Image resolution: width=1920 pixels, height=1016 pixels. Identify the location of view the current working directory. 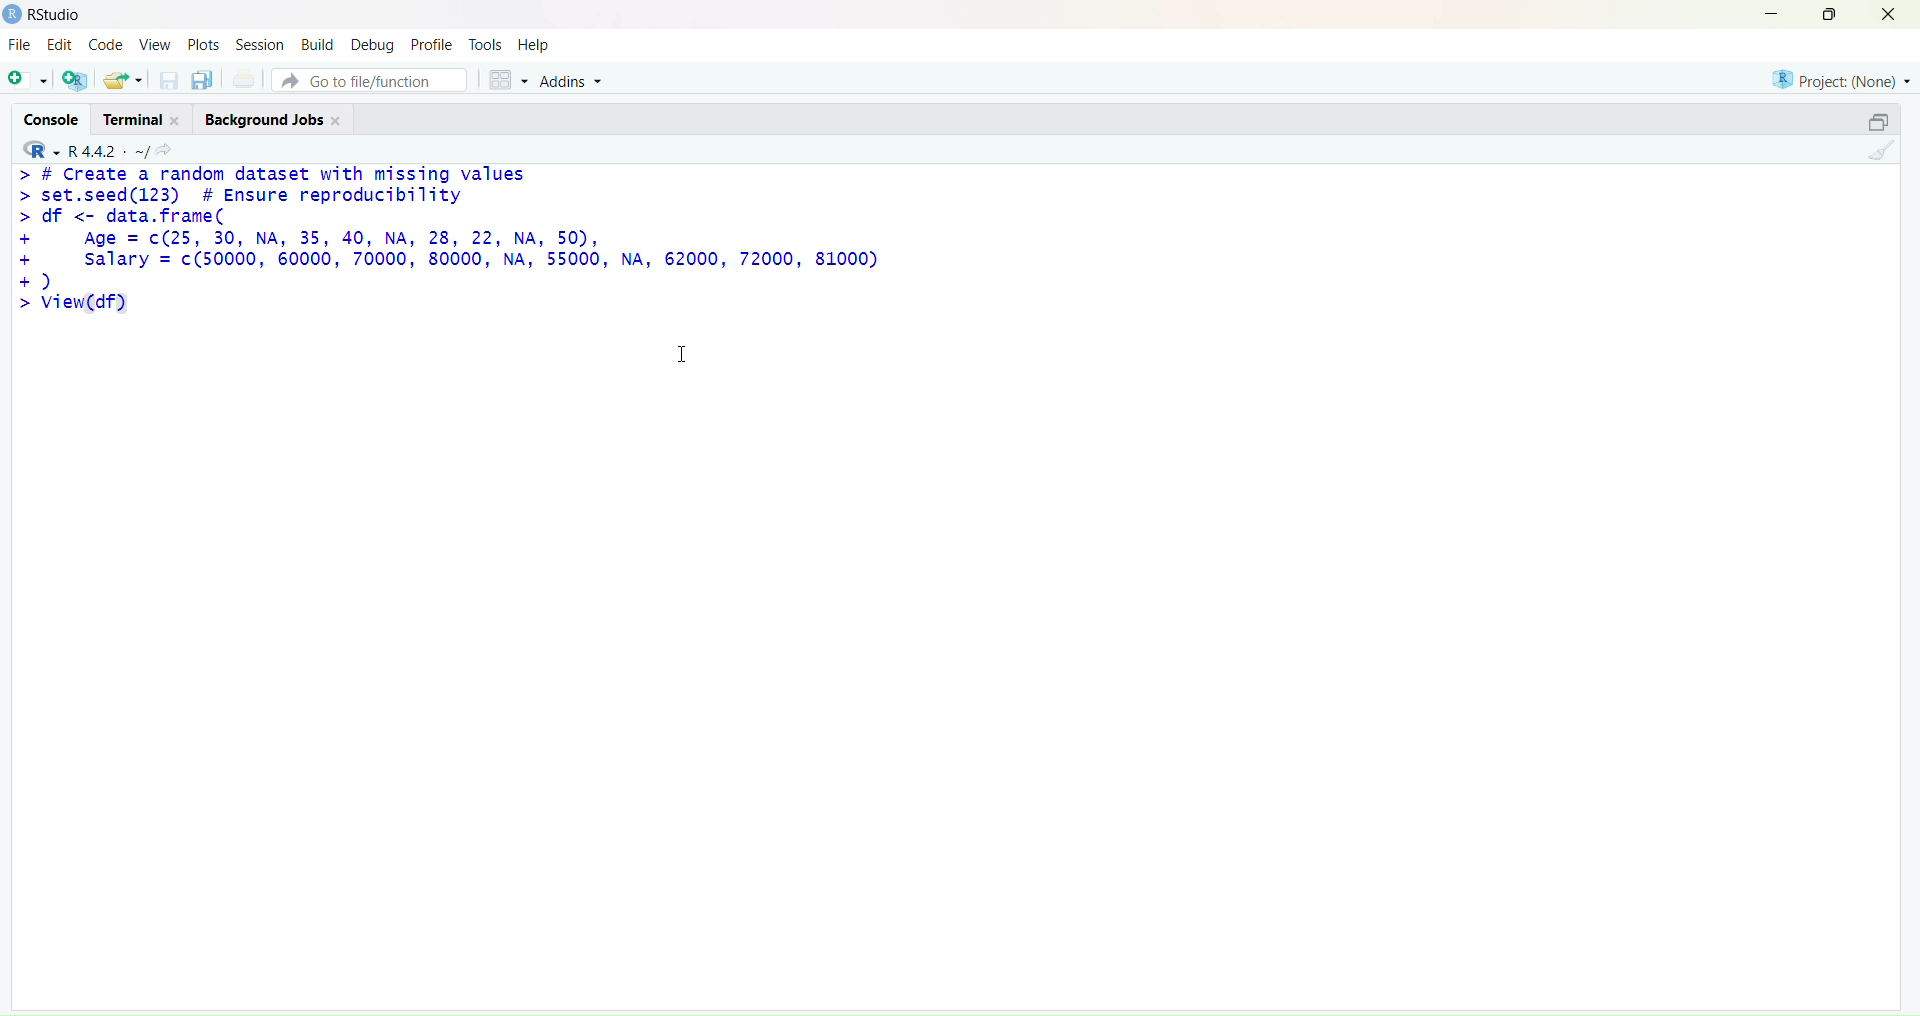
(165, 150).